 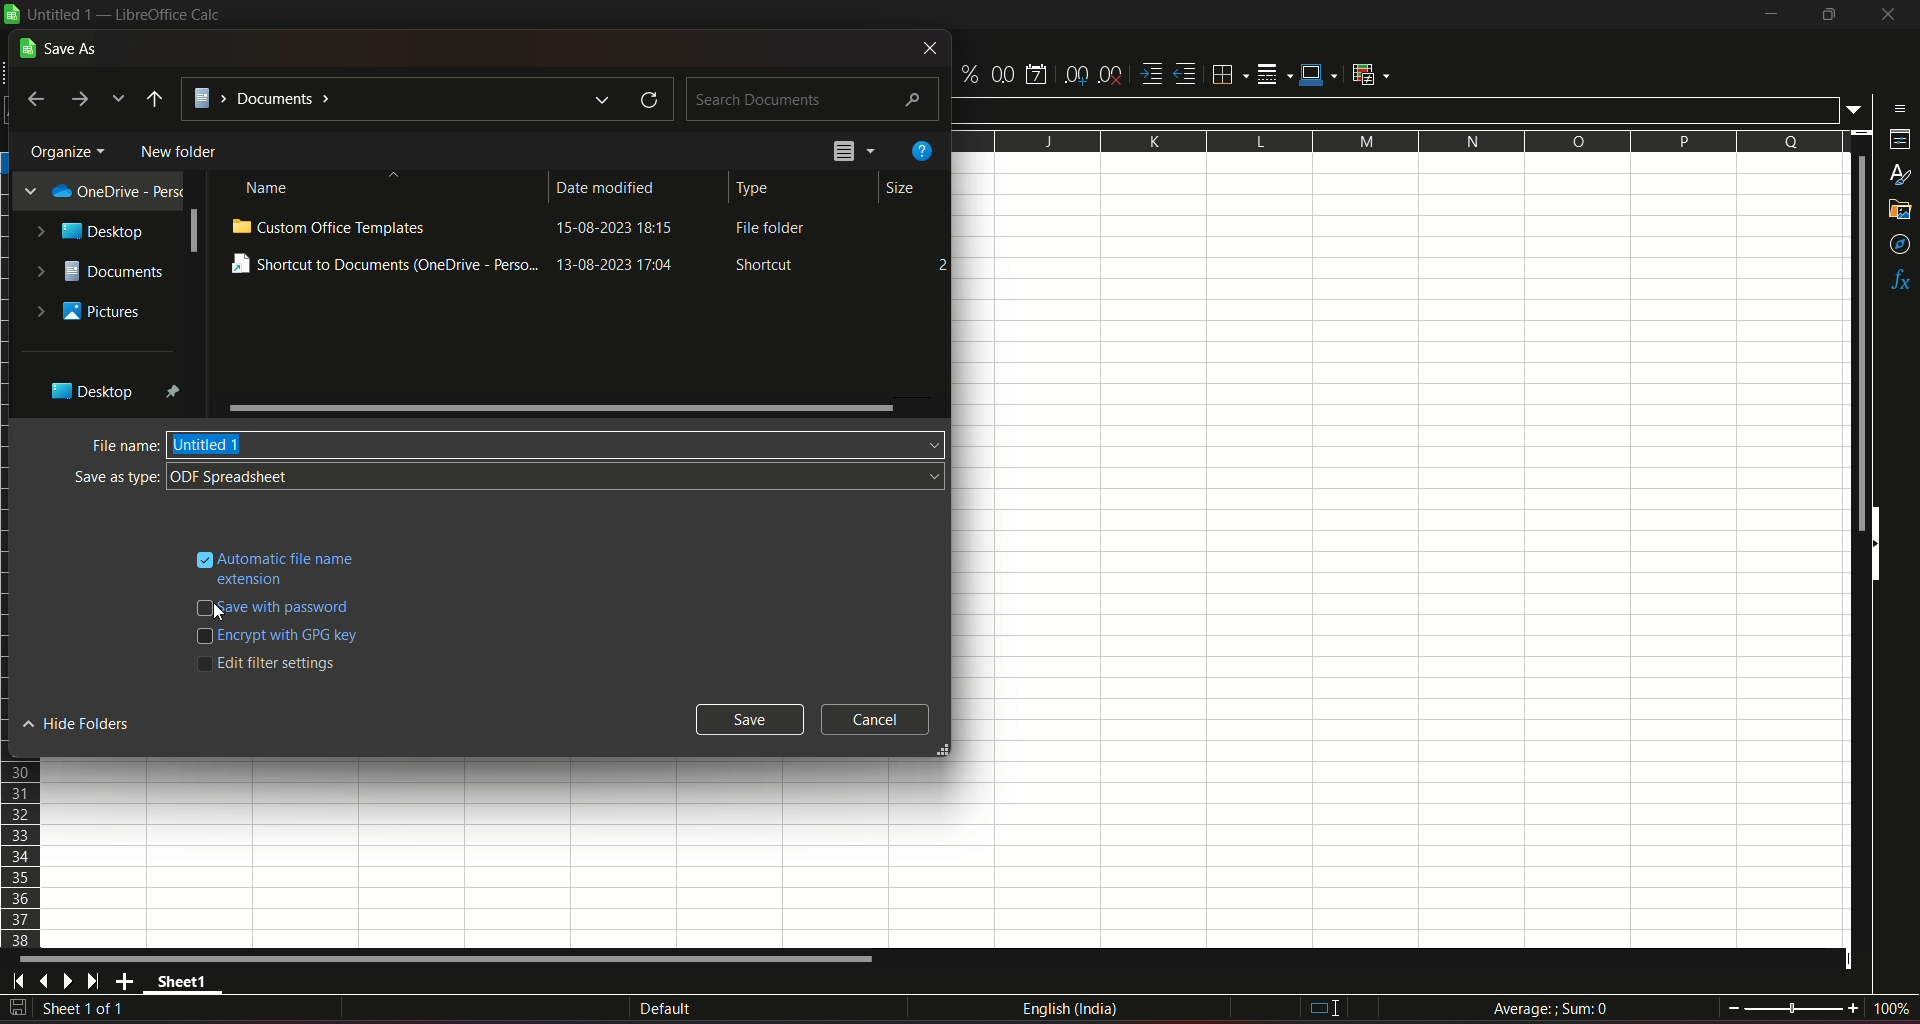 What do you see at coordinates (88, 392) in the screenshot?
I see `desktop` at bounding box center [88, 392].